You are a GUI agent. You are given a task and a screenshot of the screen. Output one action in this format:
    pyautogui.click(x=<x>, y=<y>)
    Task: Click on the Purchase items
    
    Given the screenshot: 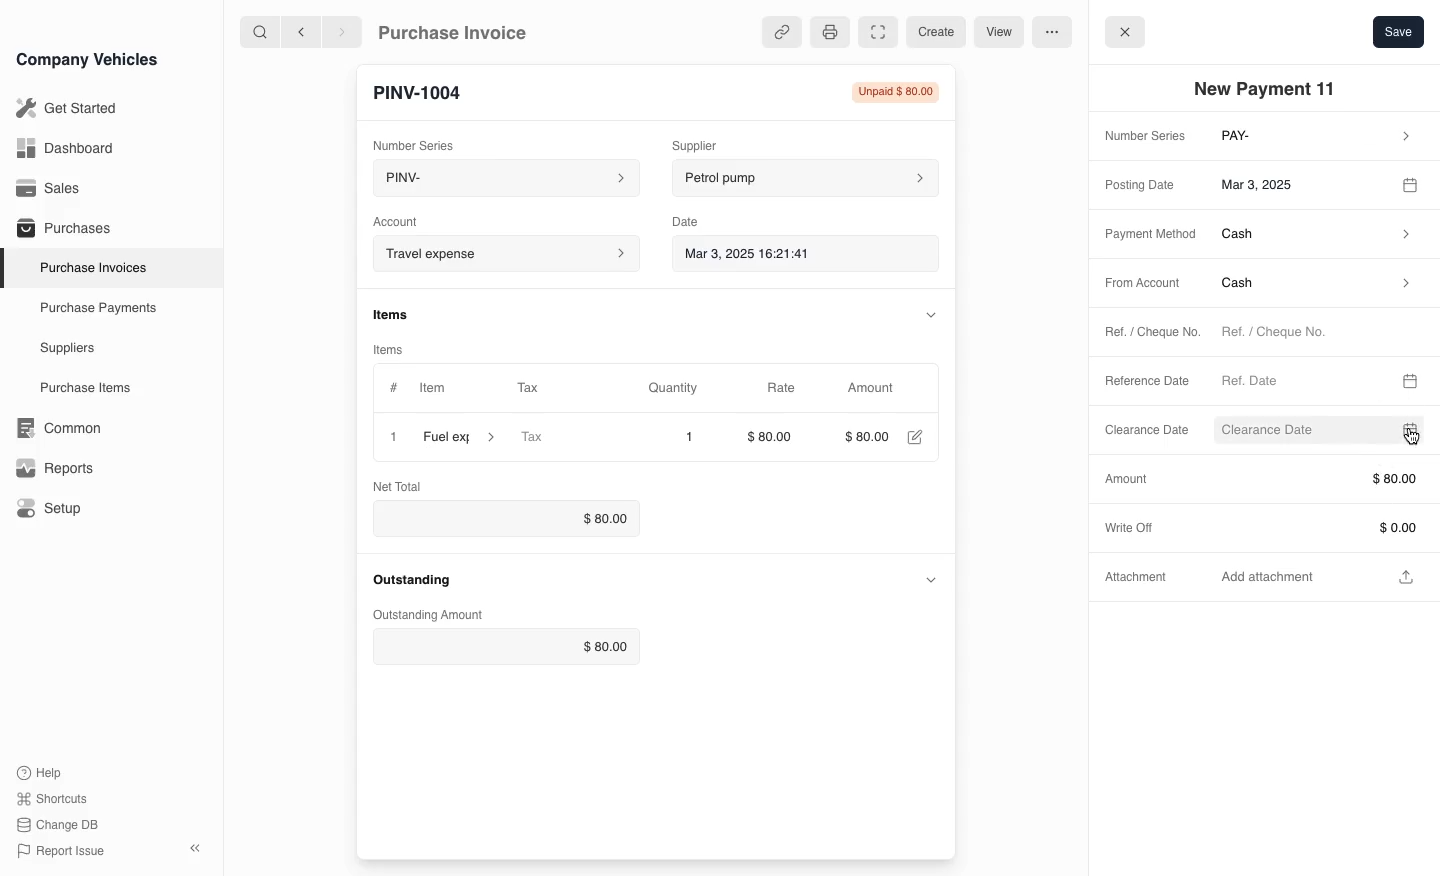 What is the action you would take?
    pyautogui.click(x=78, y=388)
    